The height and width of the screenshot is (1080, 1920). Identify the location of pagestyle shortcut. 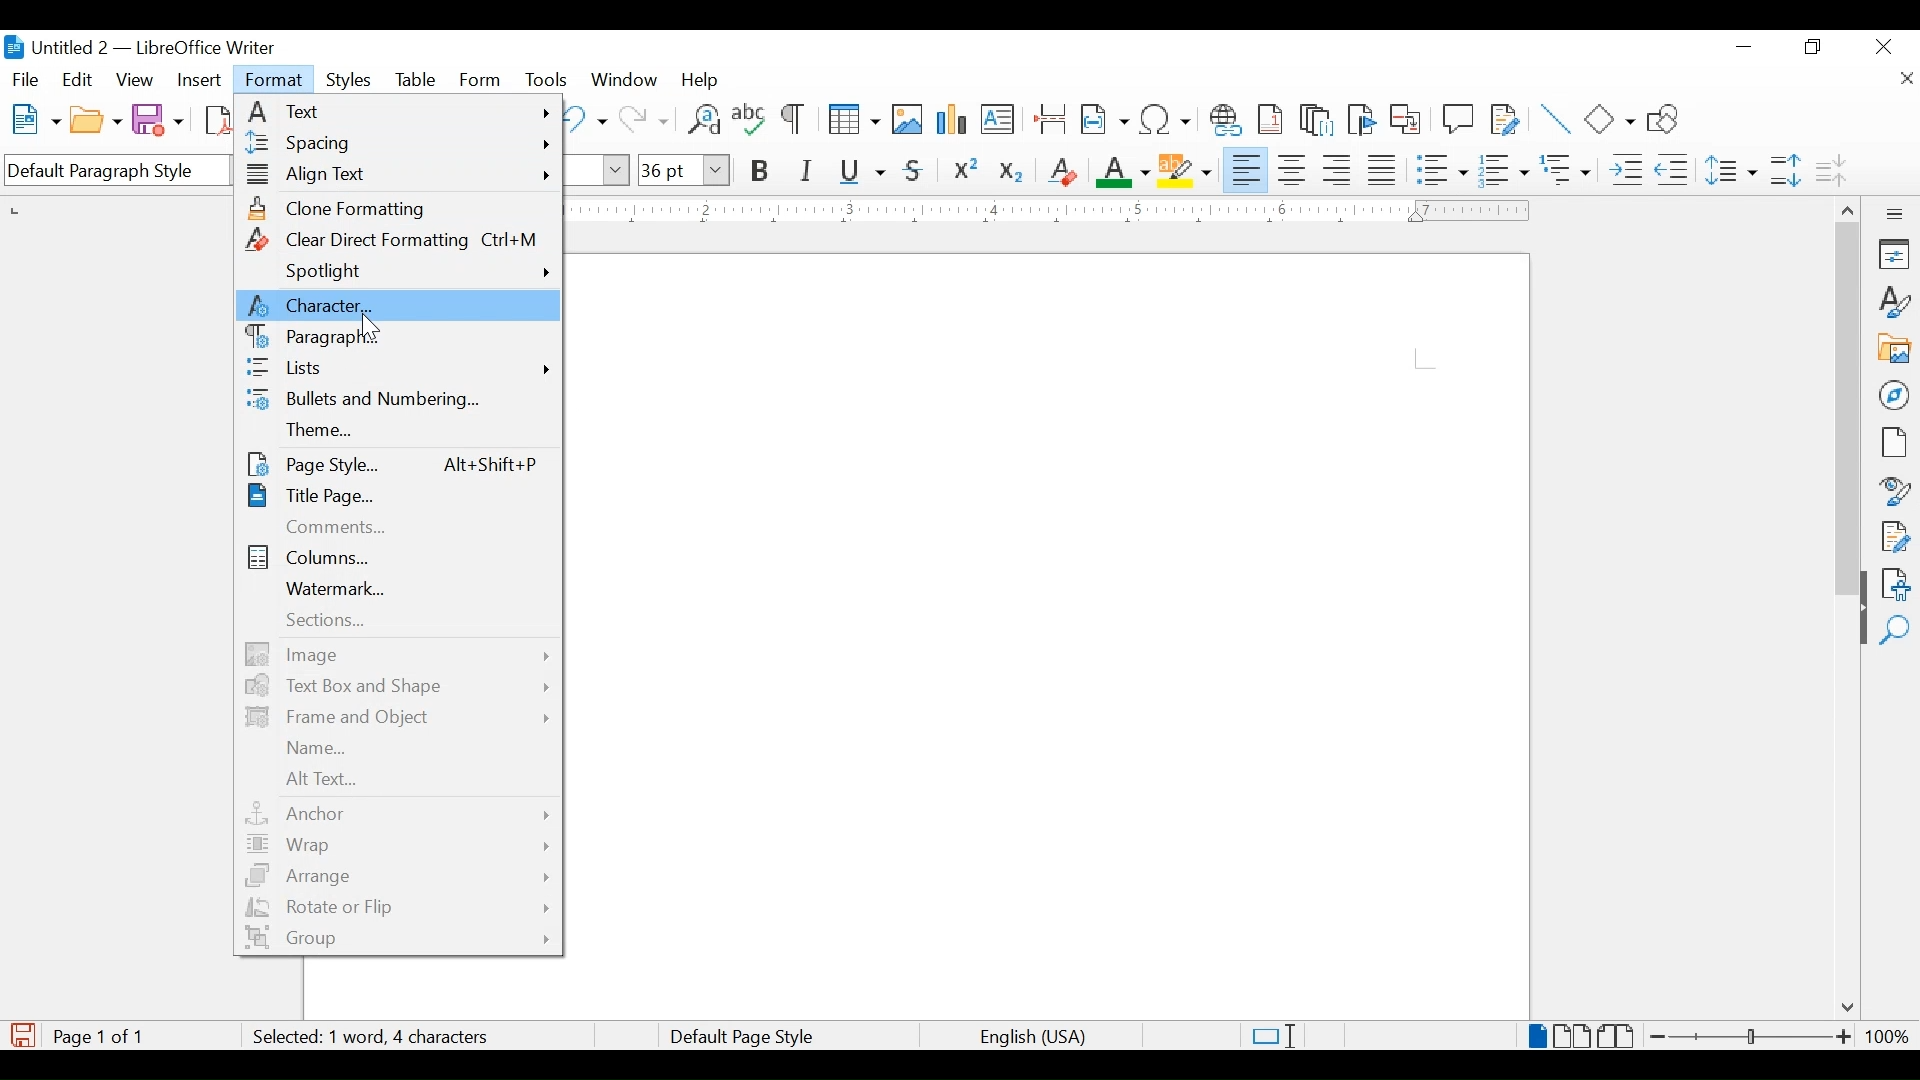
(493, 463).